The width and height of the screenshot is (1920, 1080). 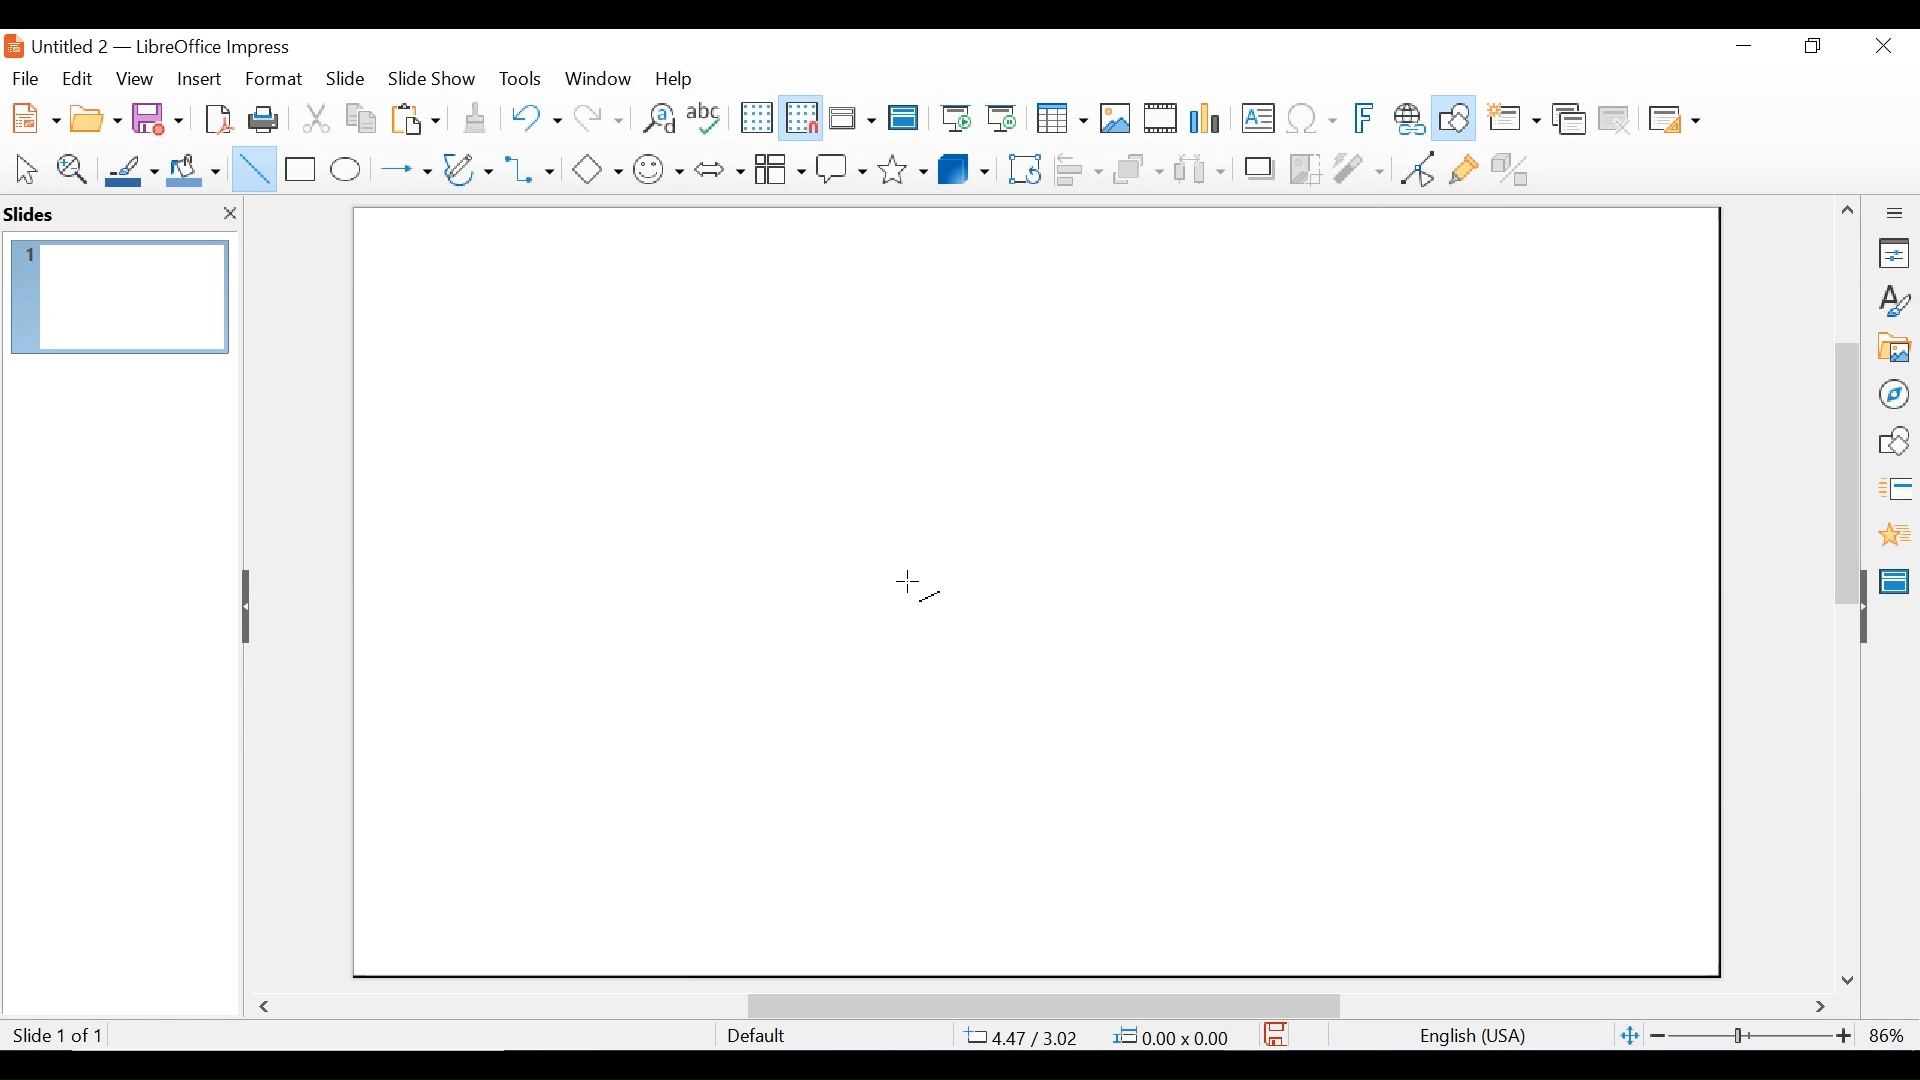 I want to click on Export as PDF, so click(x=218, y=117).